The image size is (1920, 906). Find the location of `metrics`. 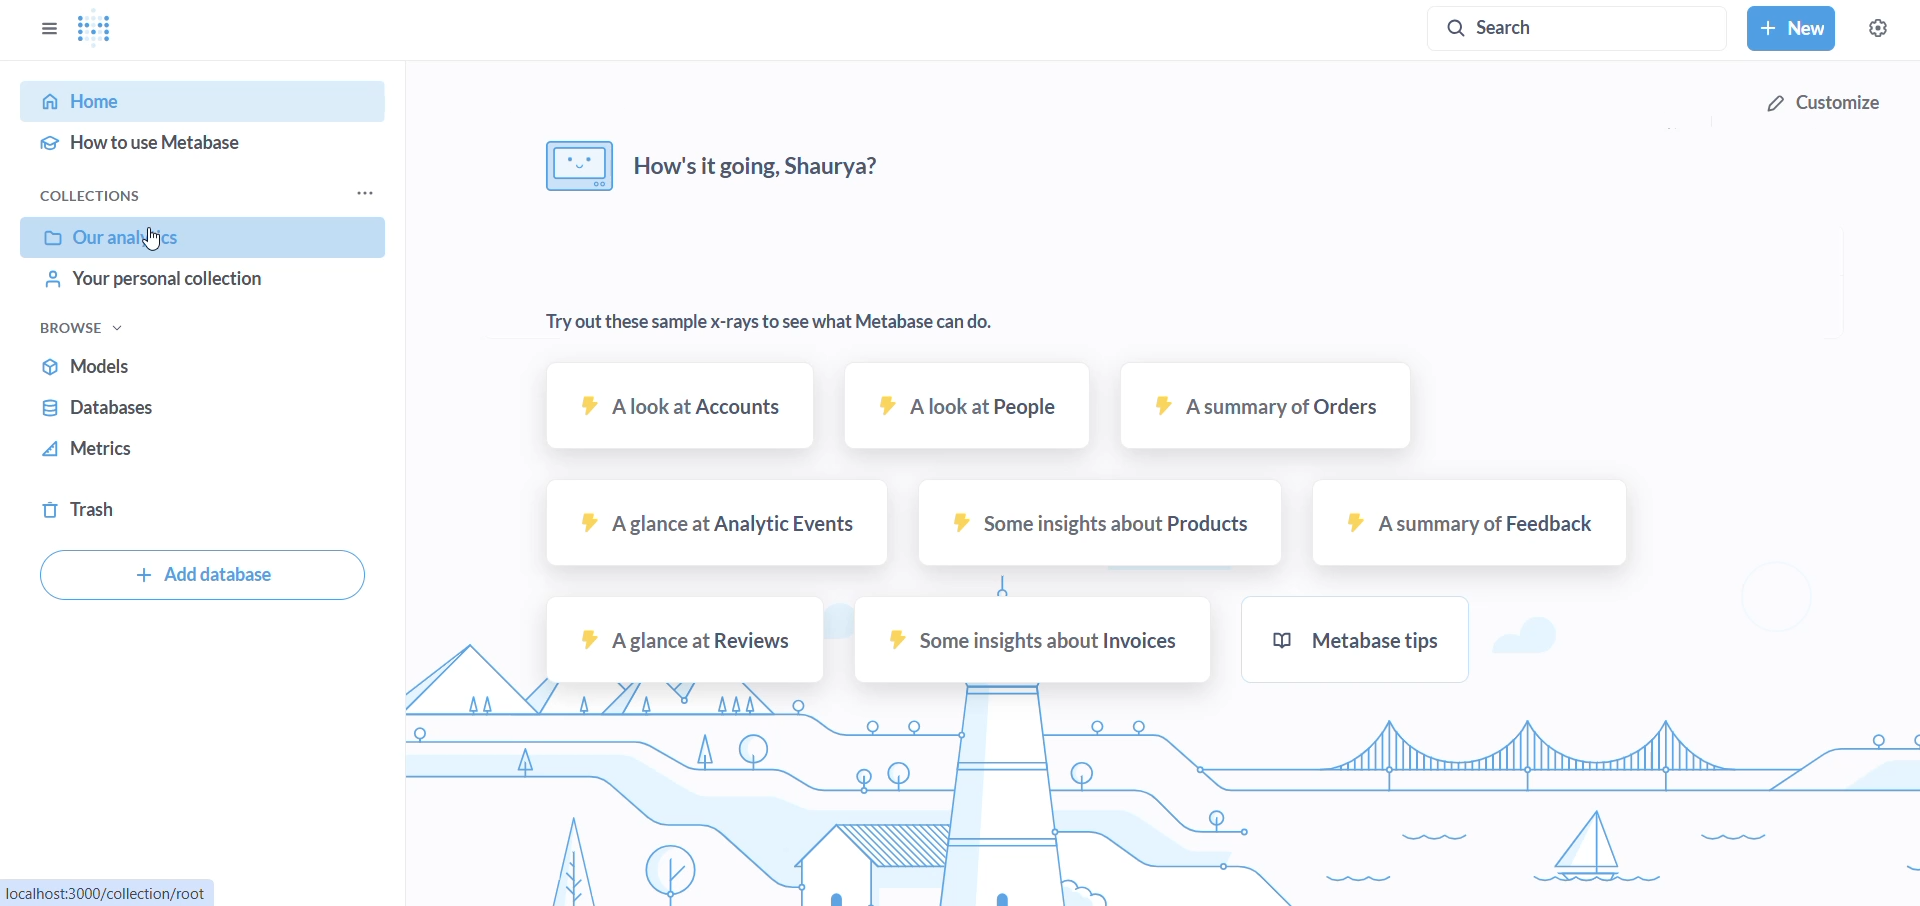

metrics is located at coordinates (187, 457).